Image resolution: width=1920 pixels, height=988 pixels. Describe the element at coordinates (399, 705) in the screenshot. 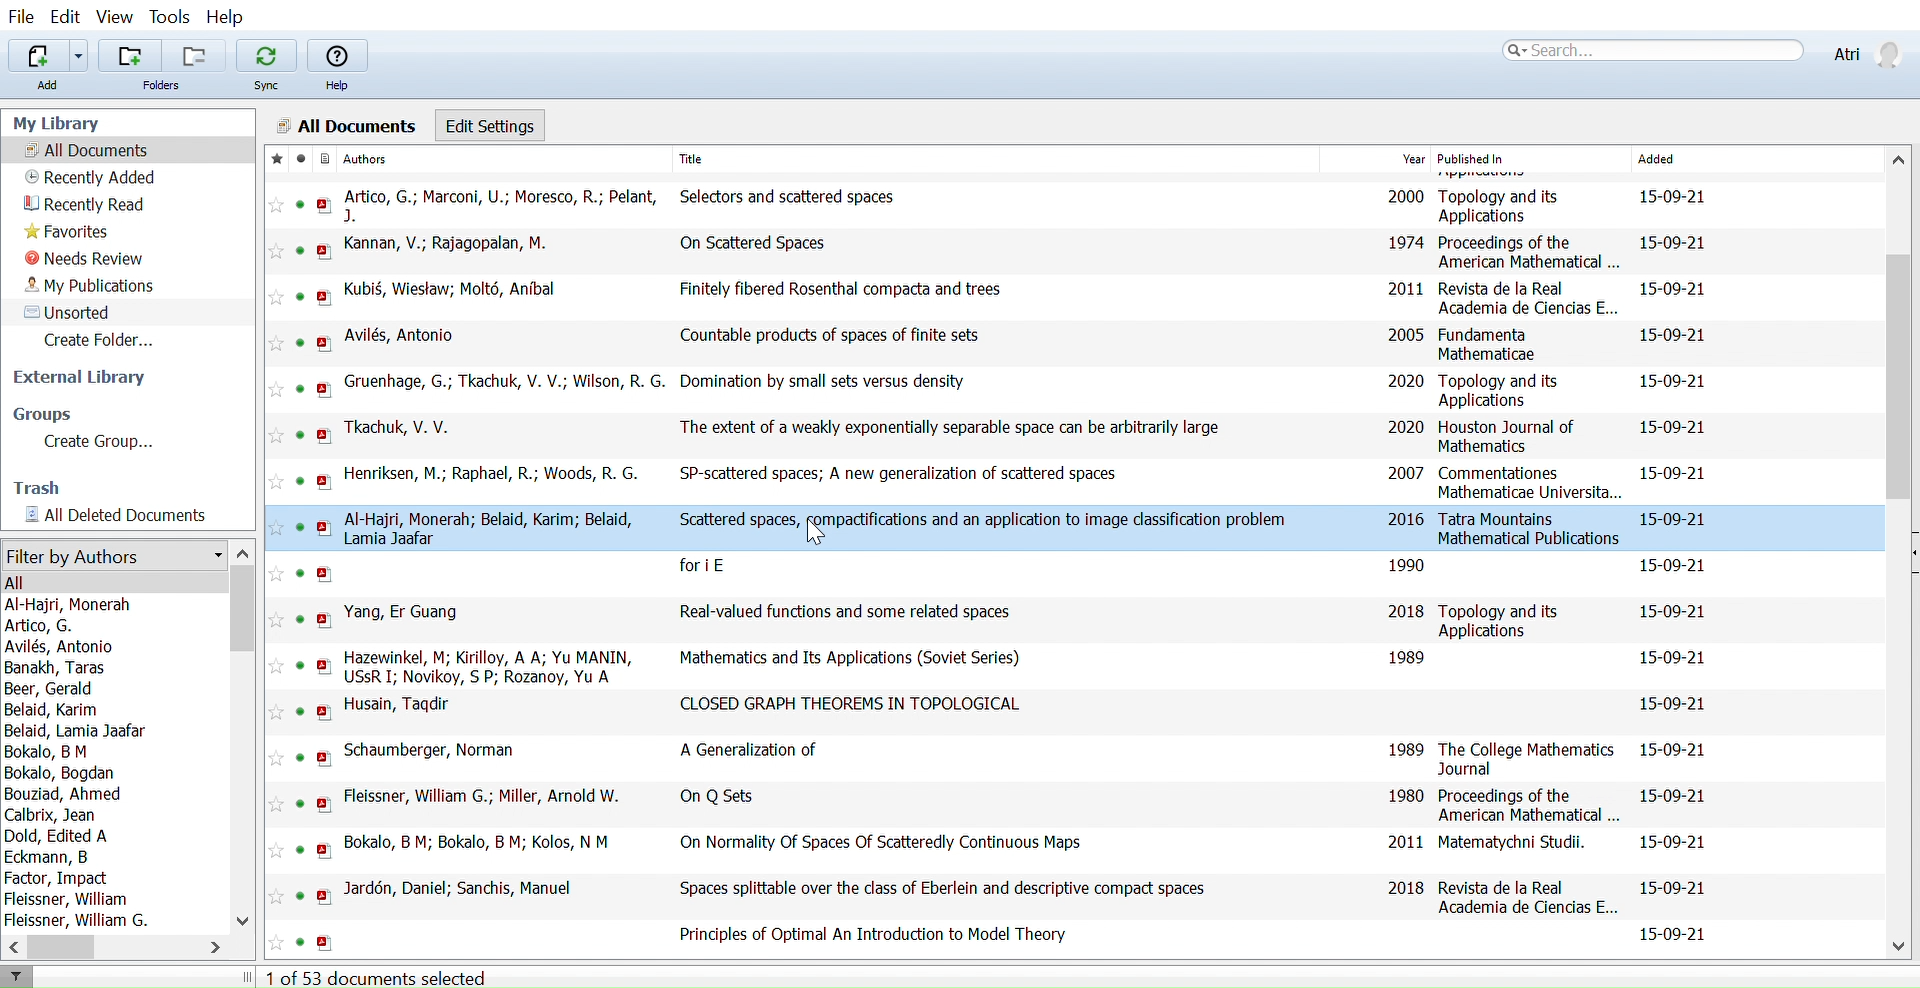

I see `Husain Taqdir` at that location.